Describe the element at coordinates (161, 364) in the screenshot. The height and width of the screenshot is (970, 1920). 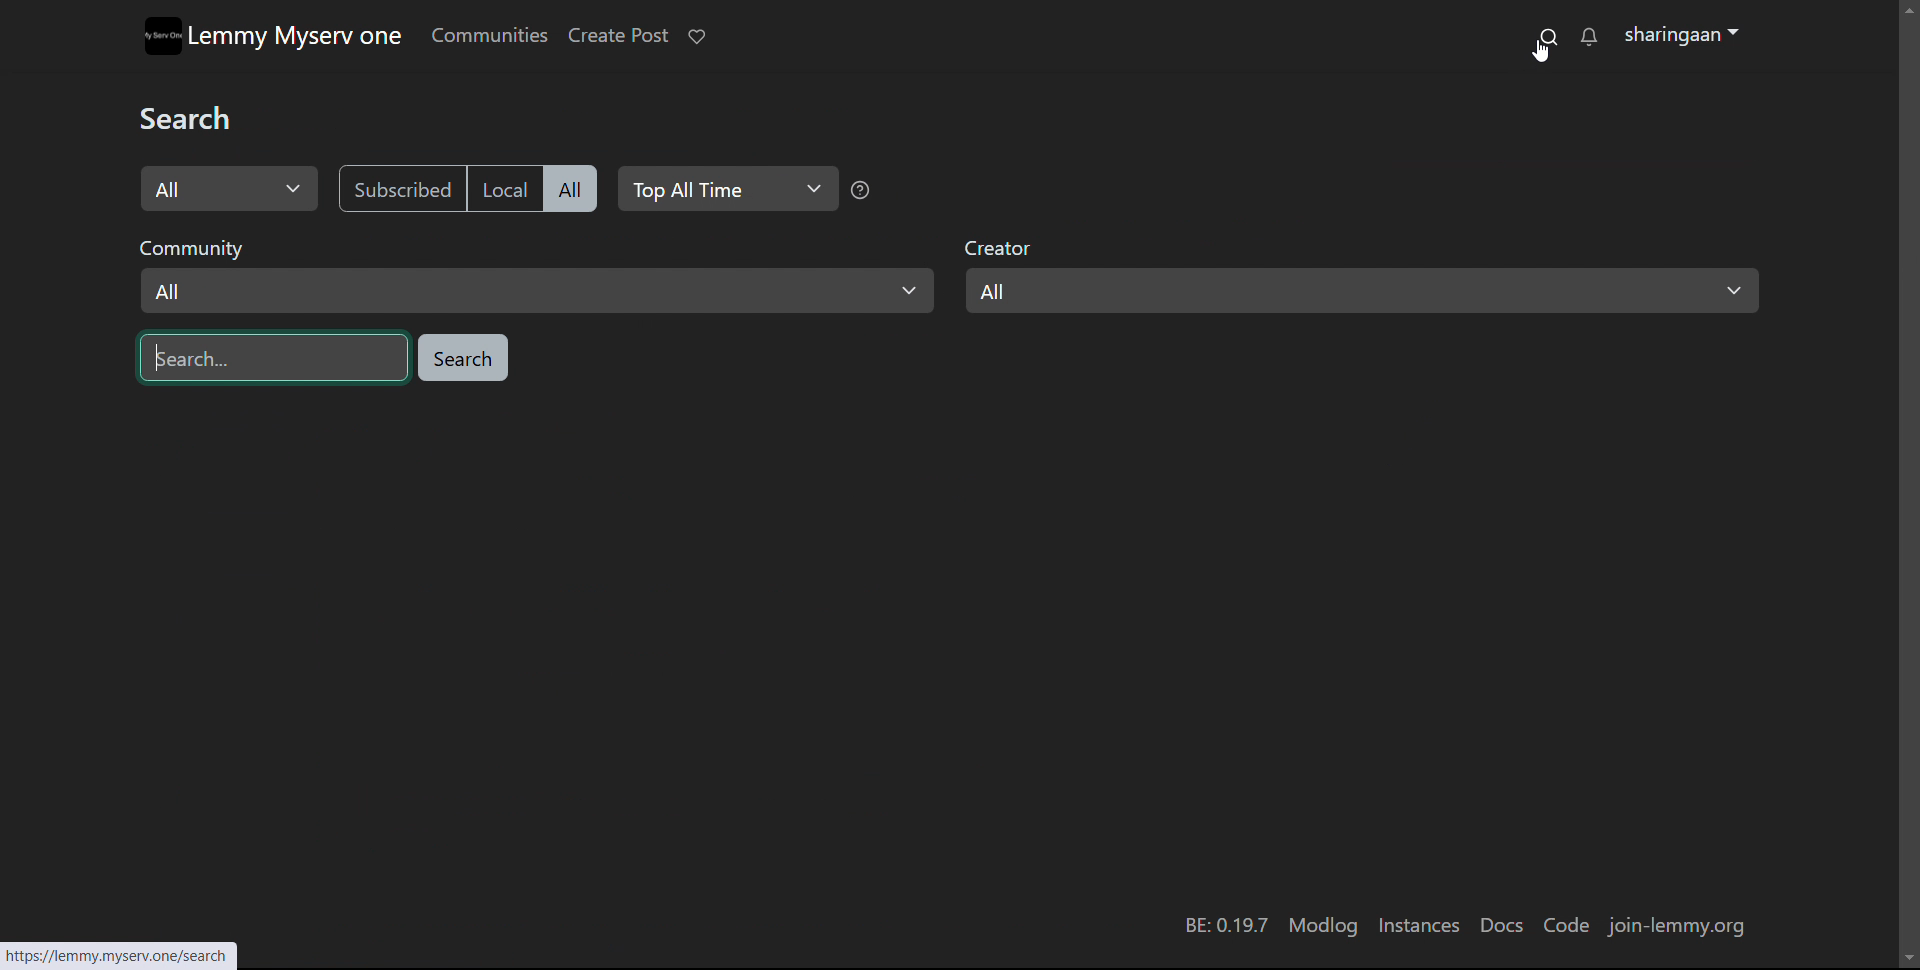
I see `Text cursor` at that location.